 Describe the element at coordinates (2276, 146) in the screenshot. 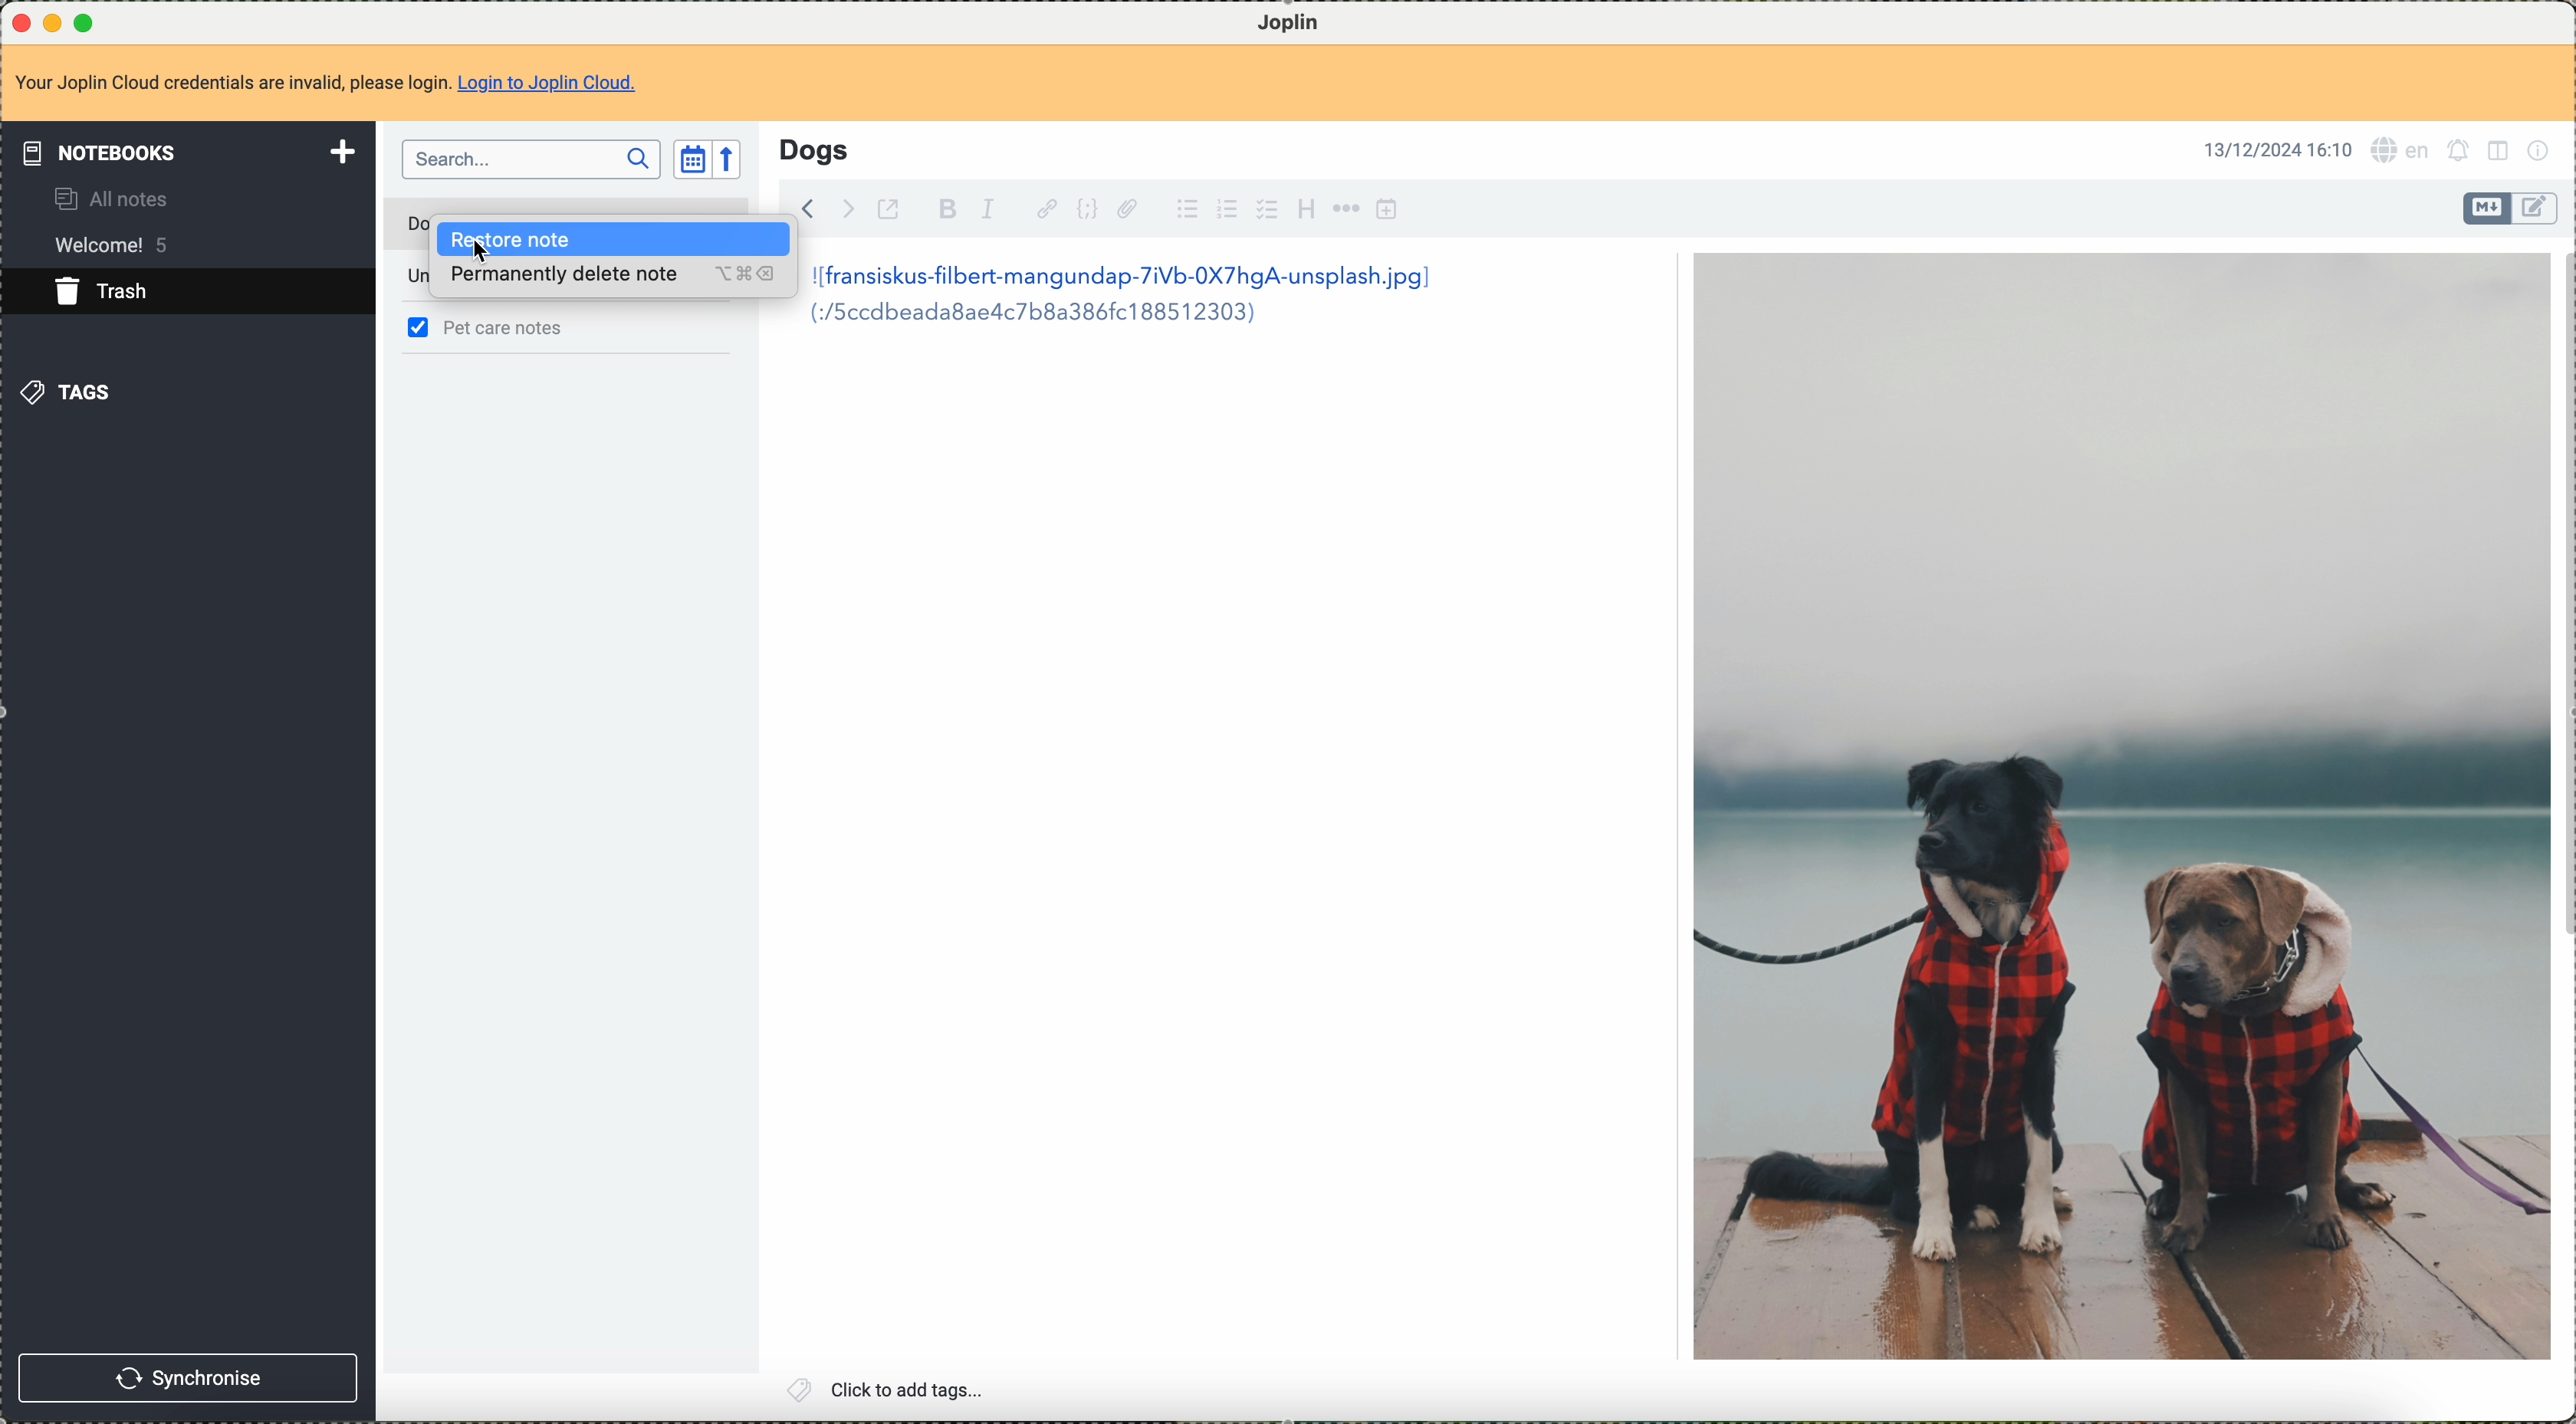

I see `13/12/2024 16:10` at that location.